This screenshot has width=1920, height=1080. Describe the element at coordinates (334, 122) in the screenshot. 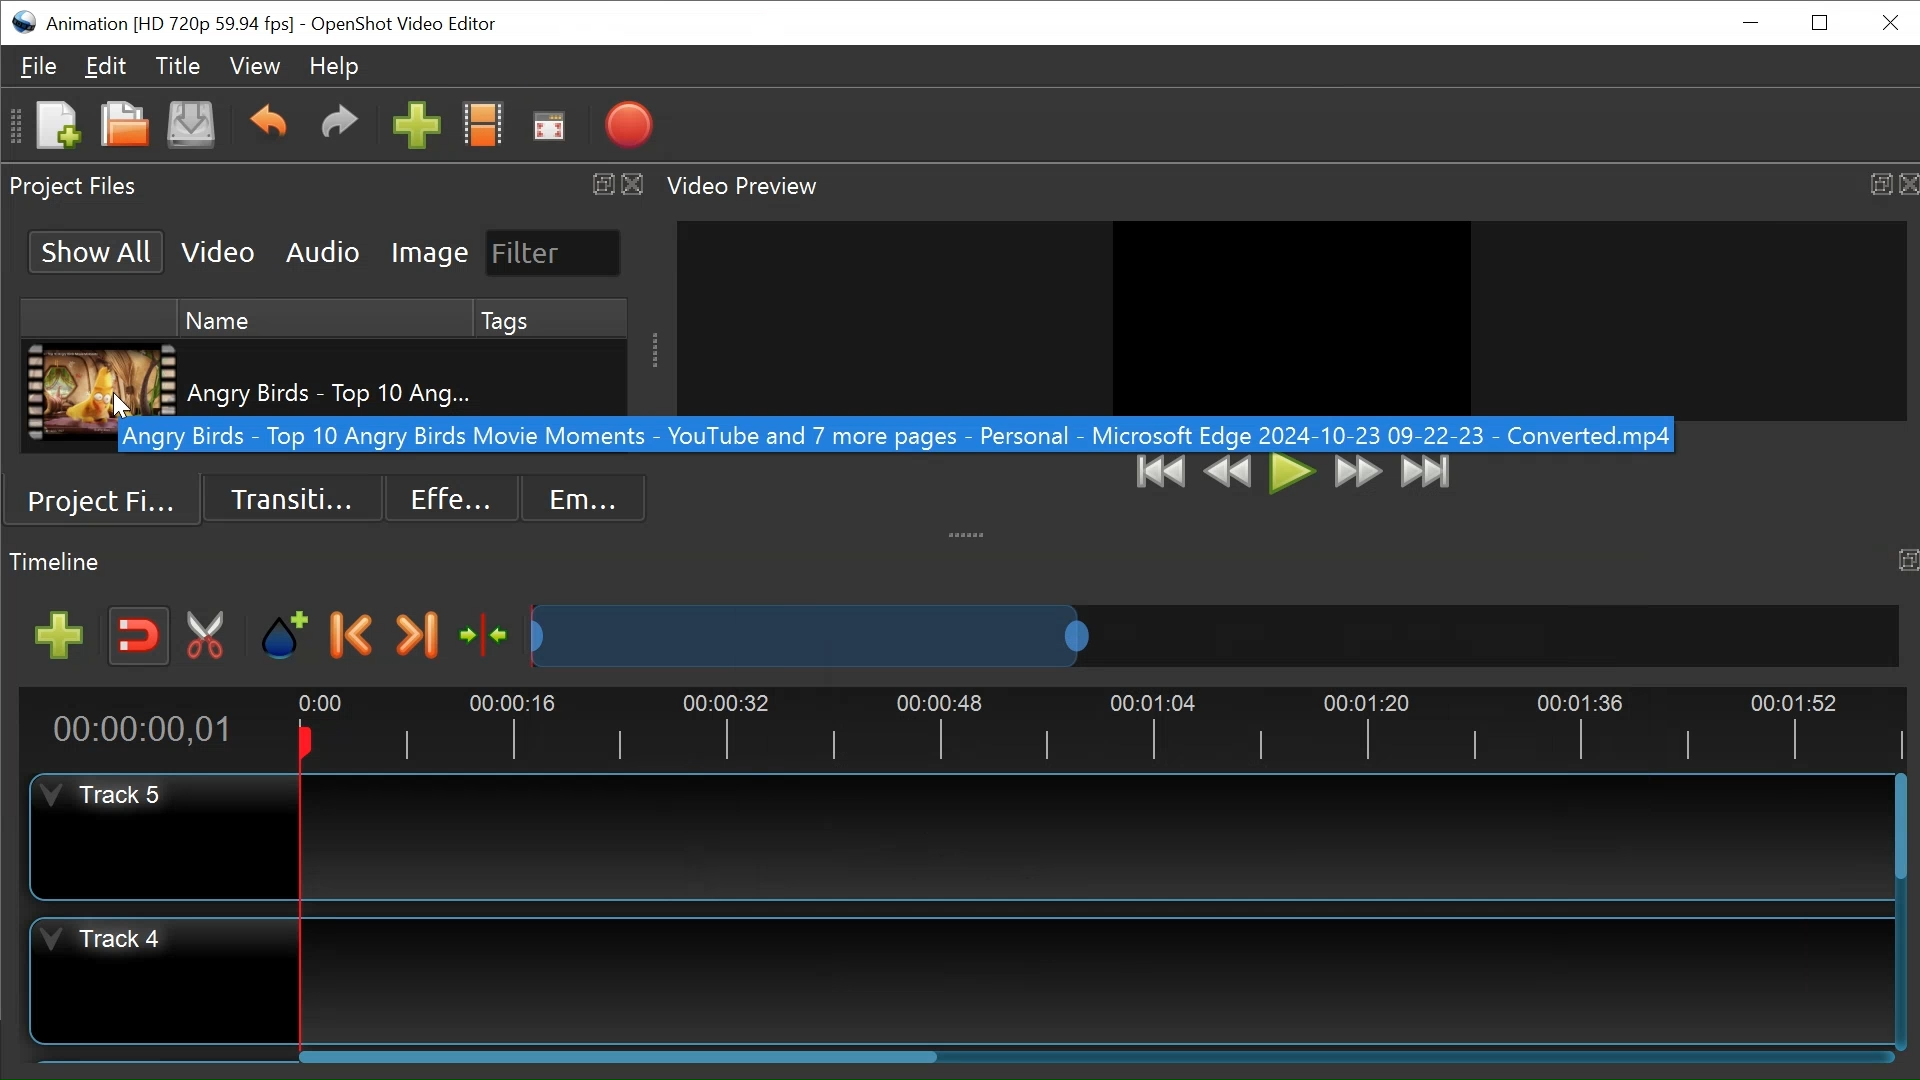

I see `Redo` at that location.